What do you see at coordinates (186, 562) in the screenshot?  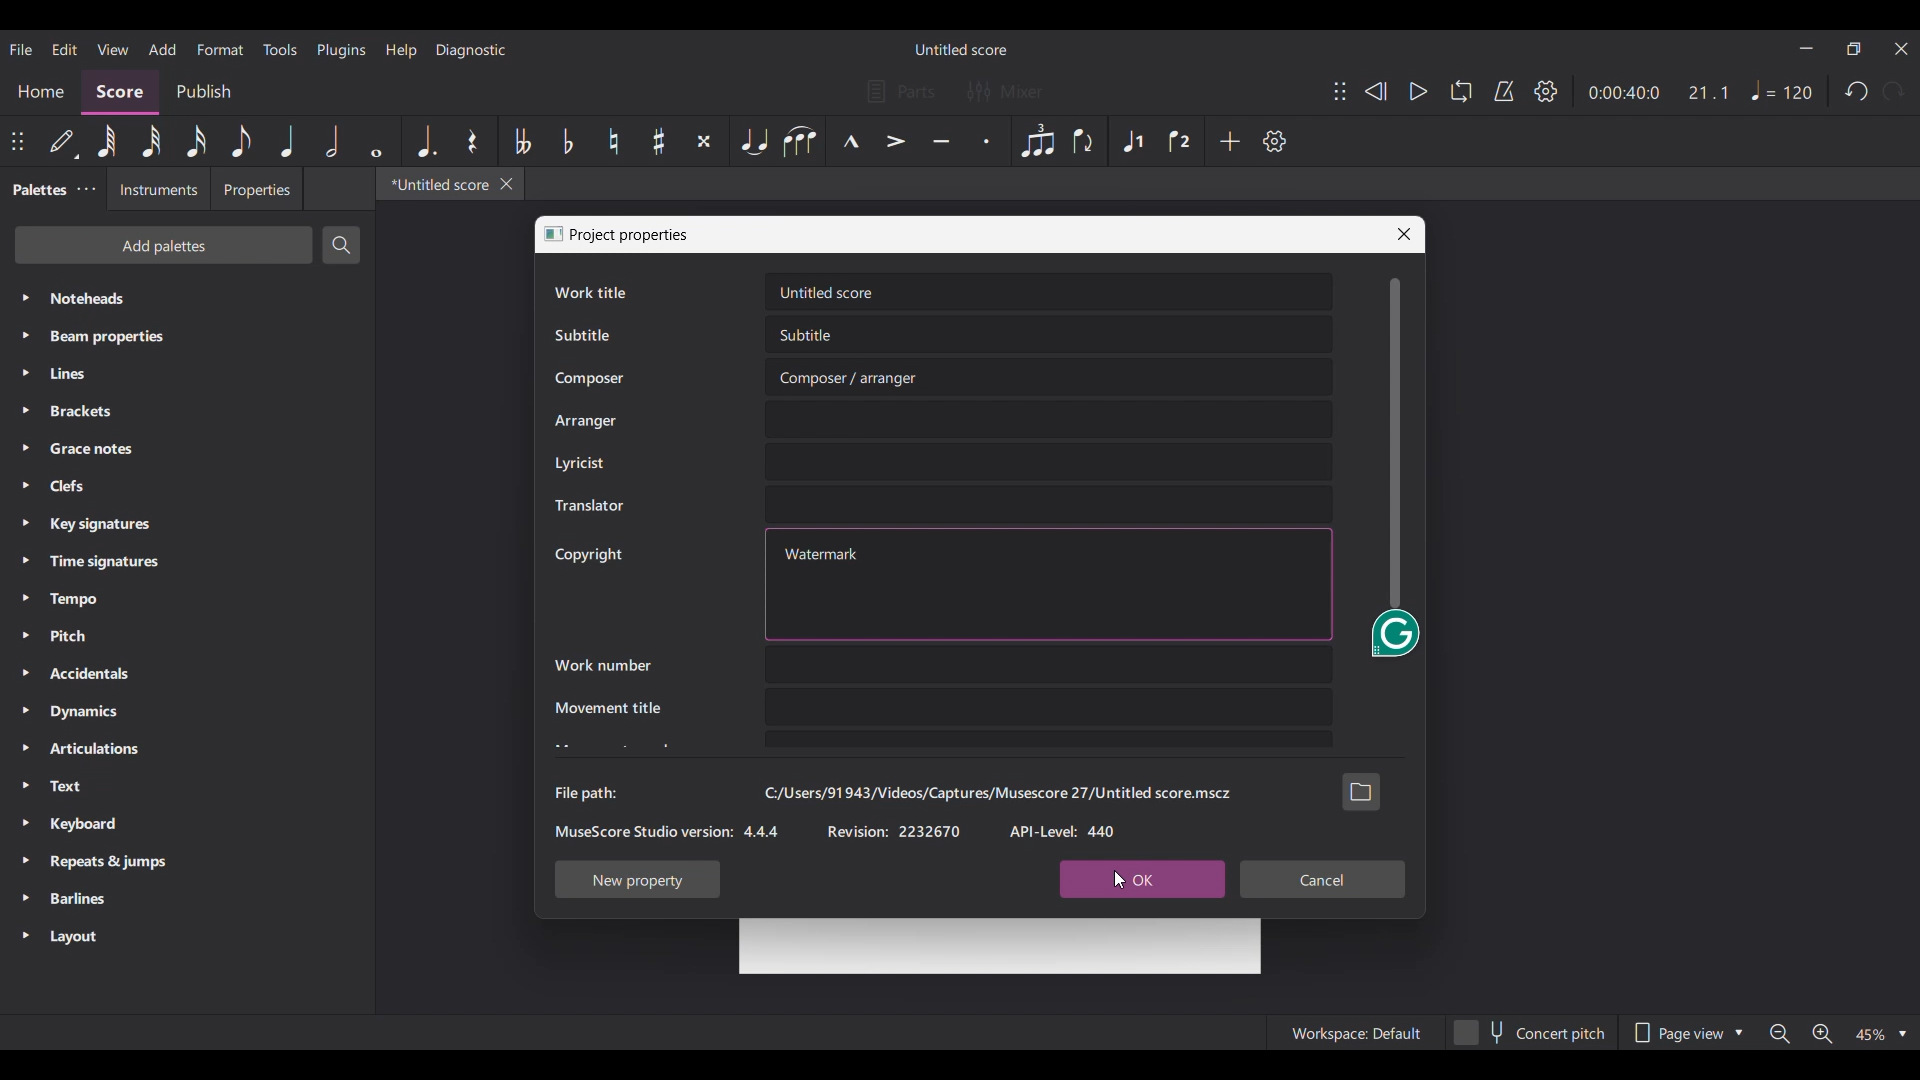 I see `Time signatures` at bounding box center [186, 562].